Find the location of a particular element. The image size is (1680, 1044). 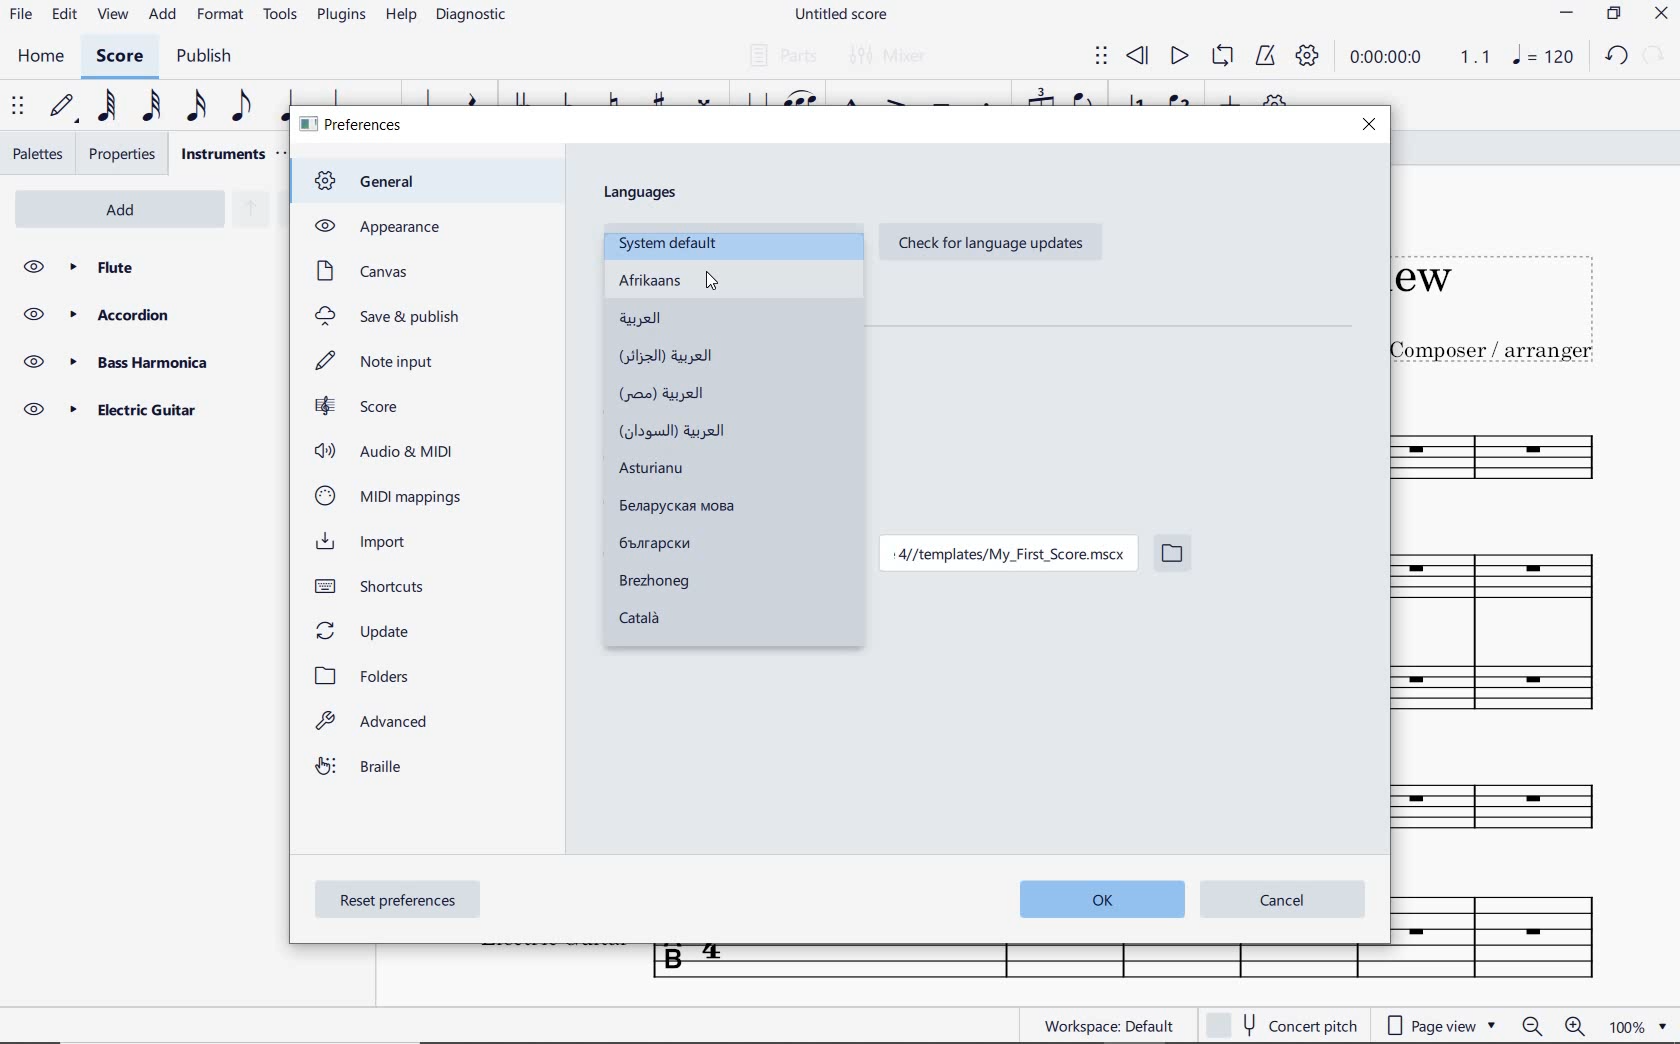

16th note is located at coordinates (196, 107).